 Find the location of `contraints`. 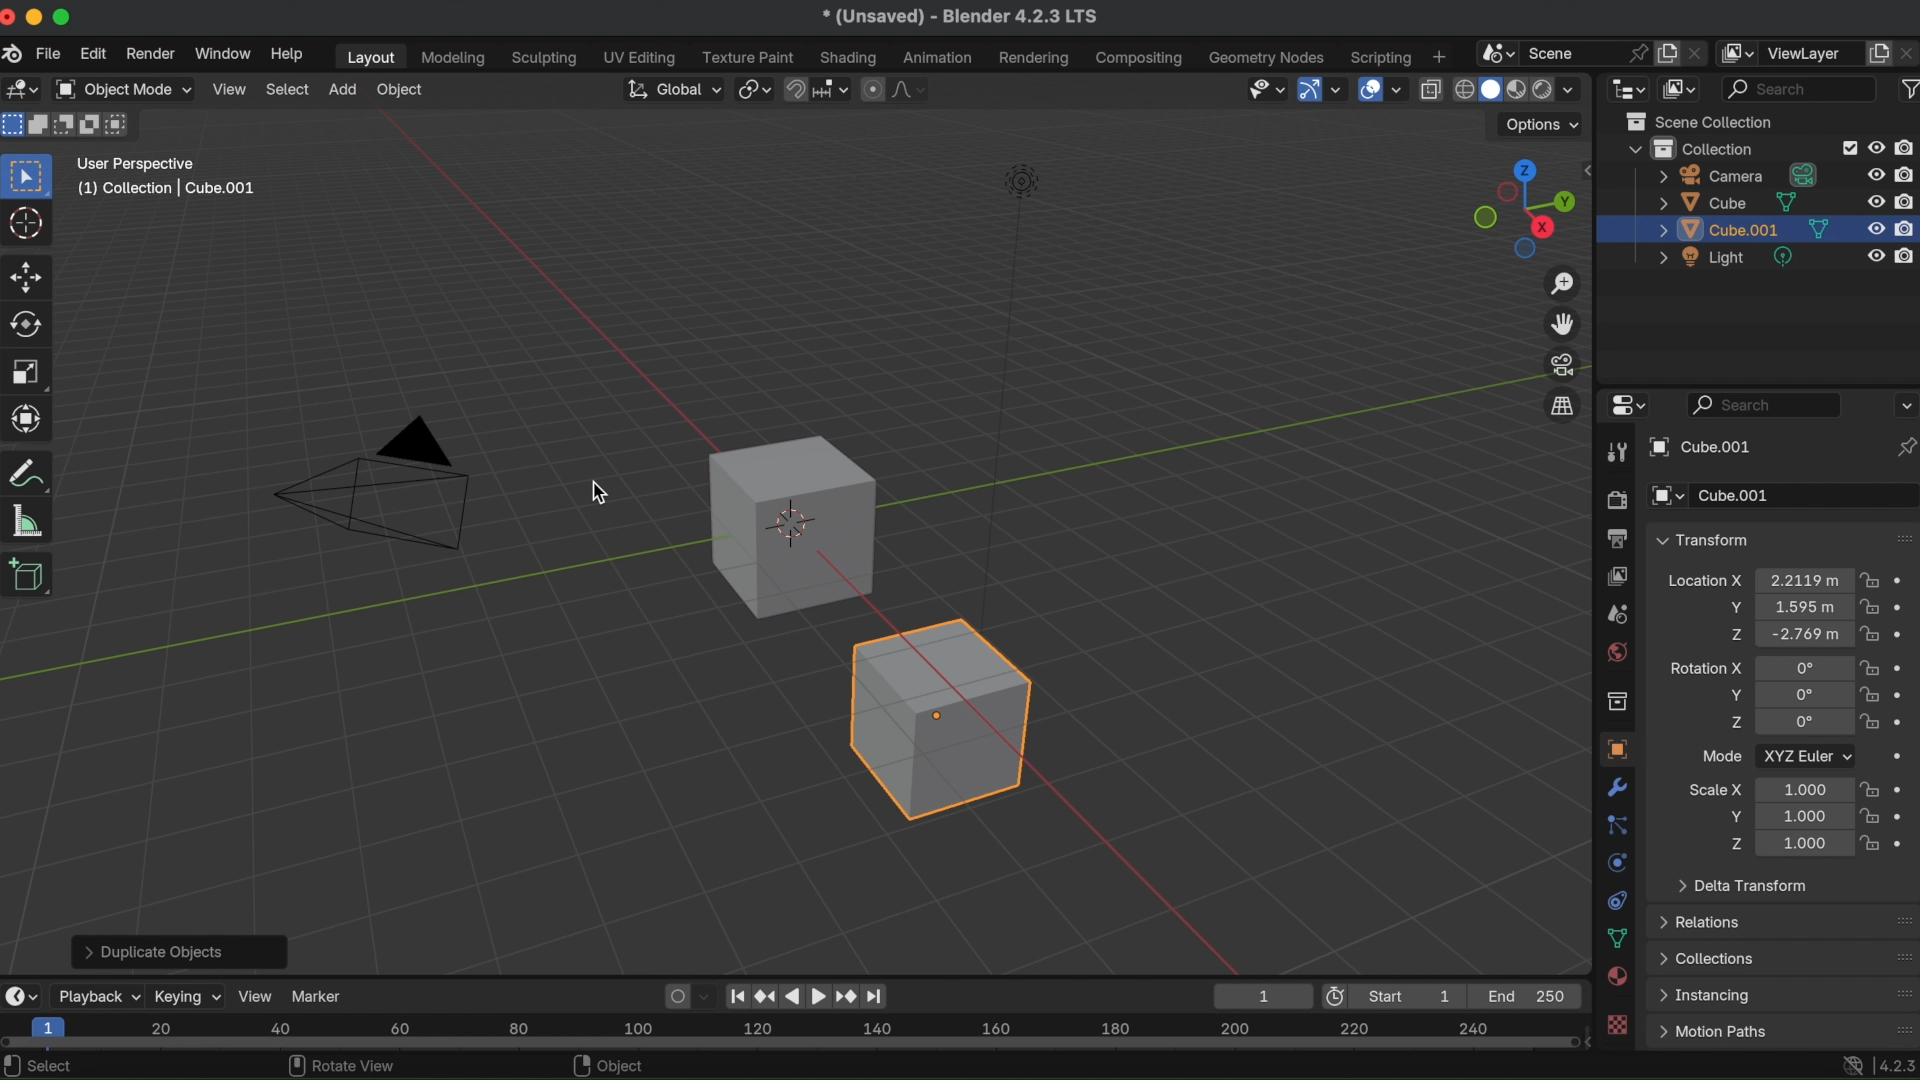

contraints is located at coordinates (1616, 898).